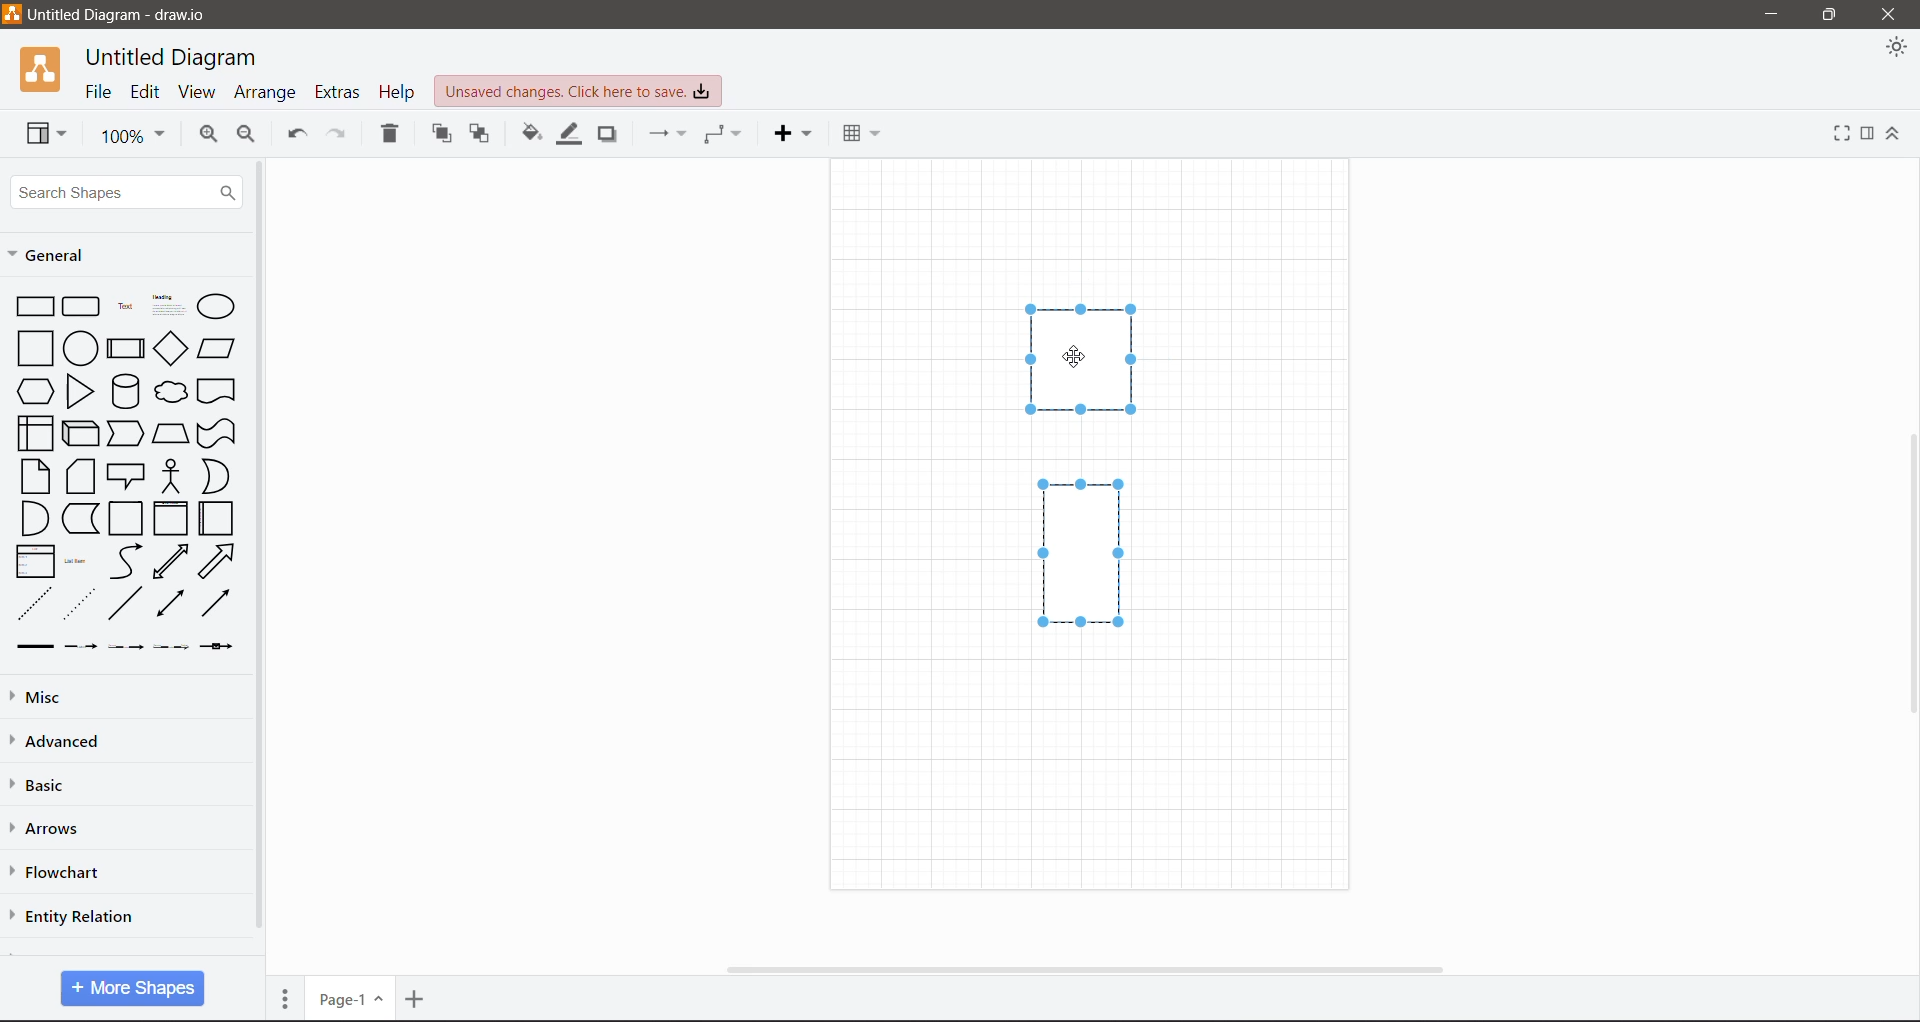 This screenshot has height=1022, width=1920. What do you see at coordinates (43, 69) in the screenshot?
I see `Application Logo` at bounding box center [43, 69].